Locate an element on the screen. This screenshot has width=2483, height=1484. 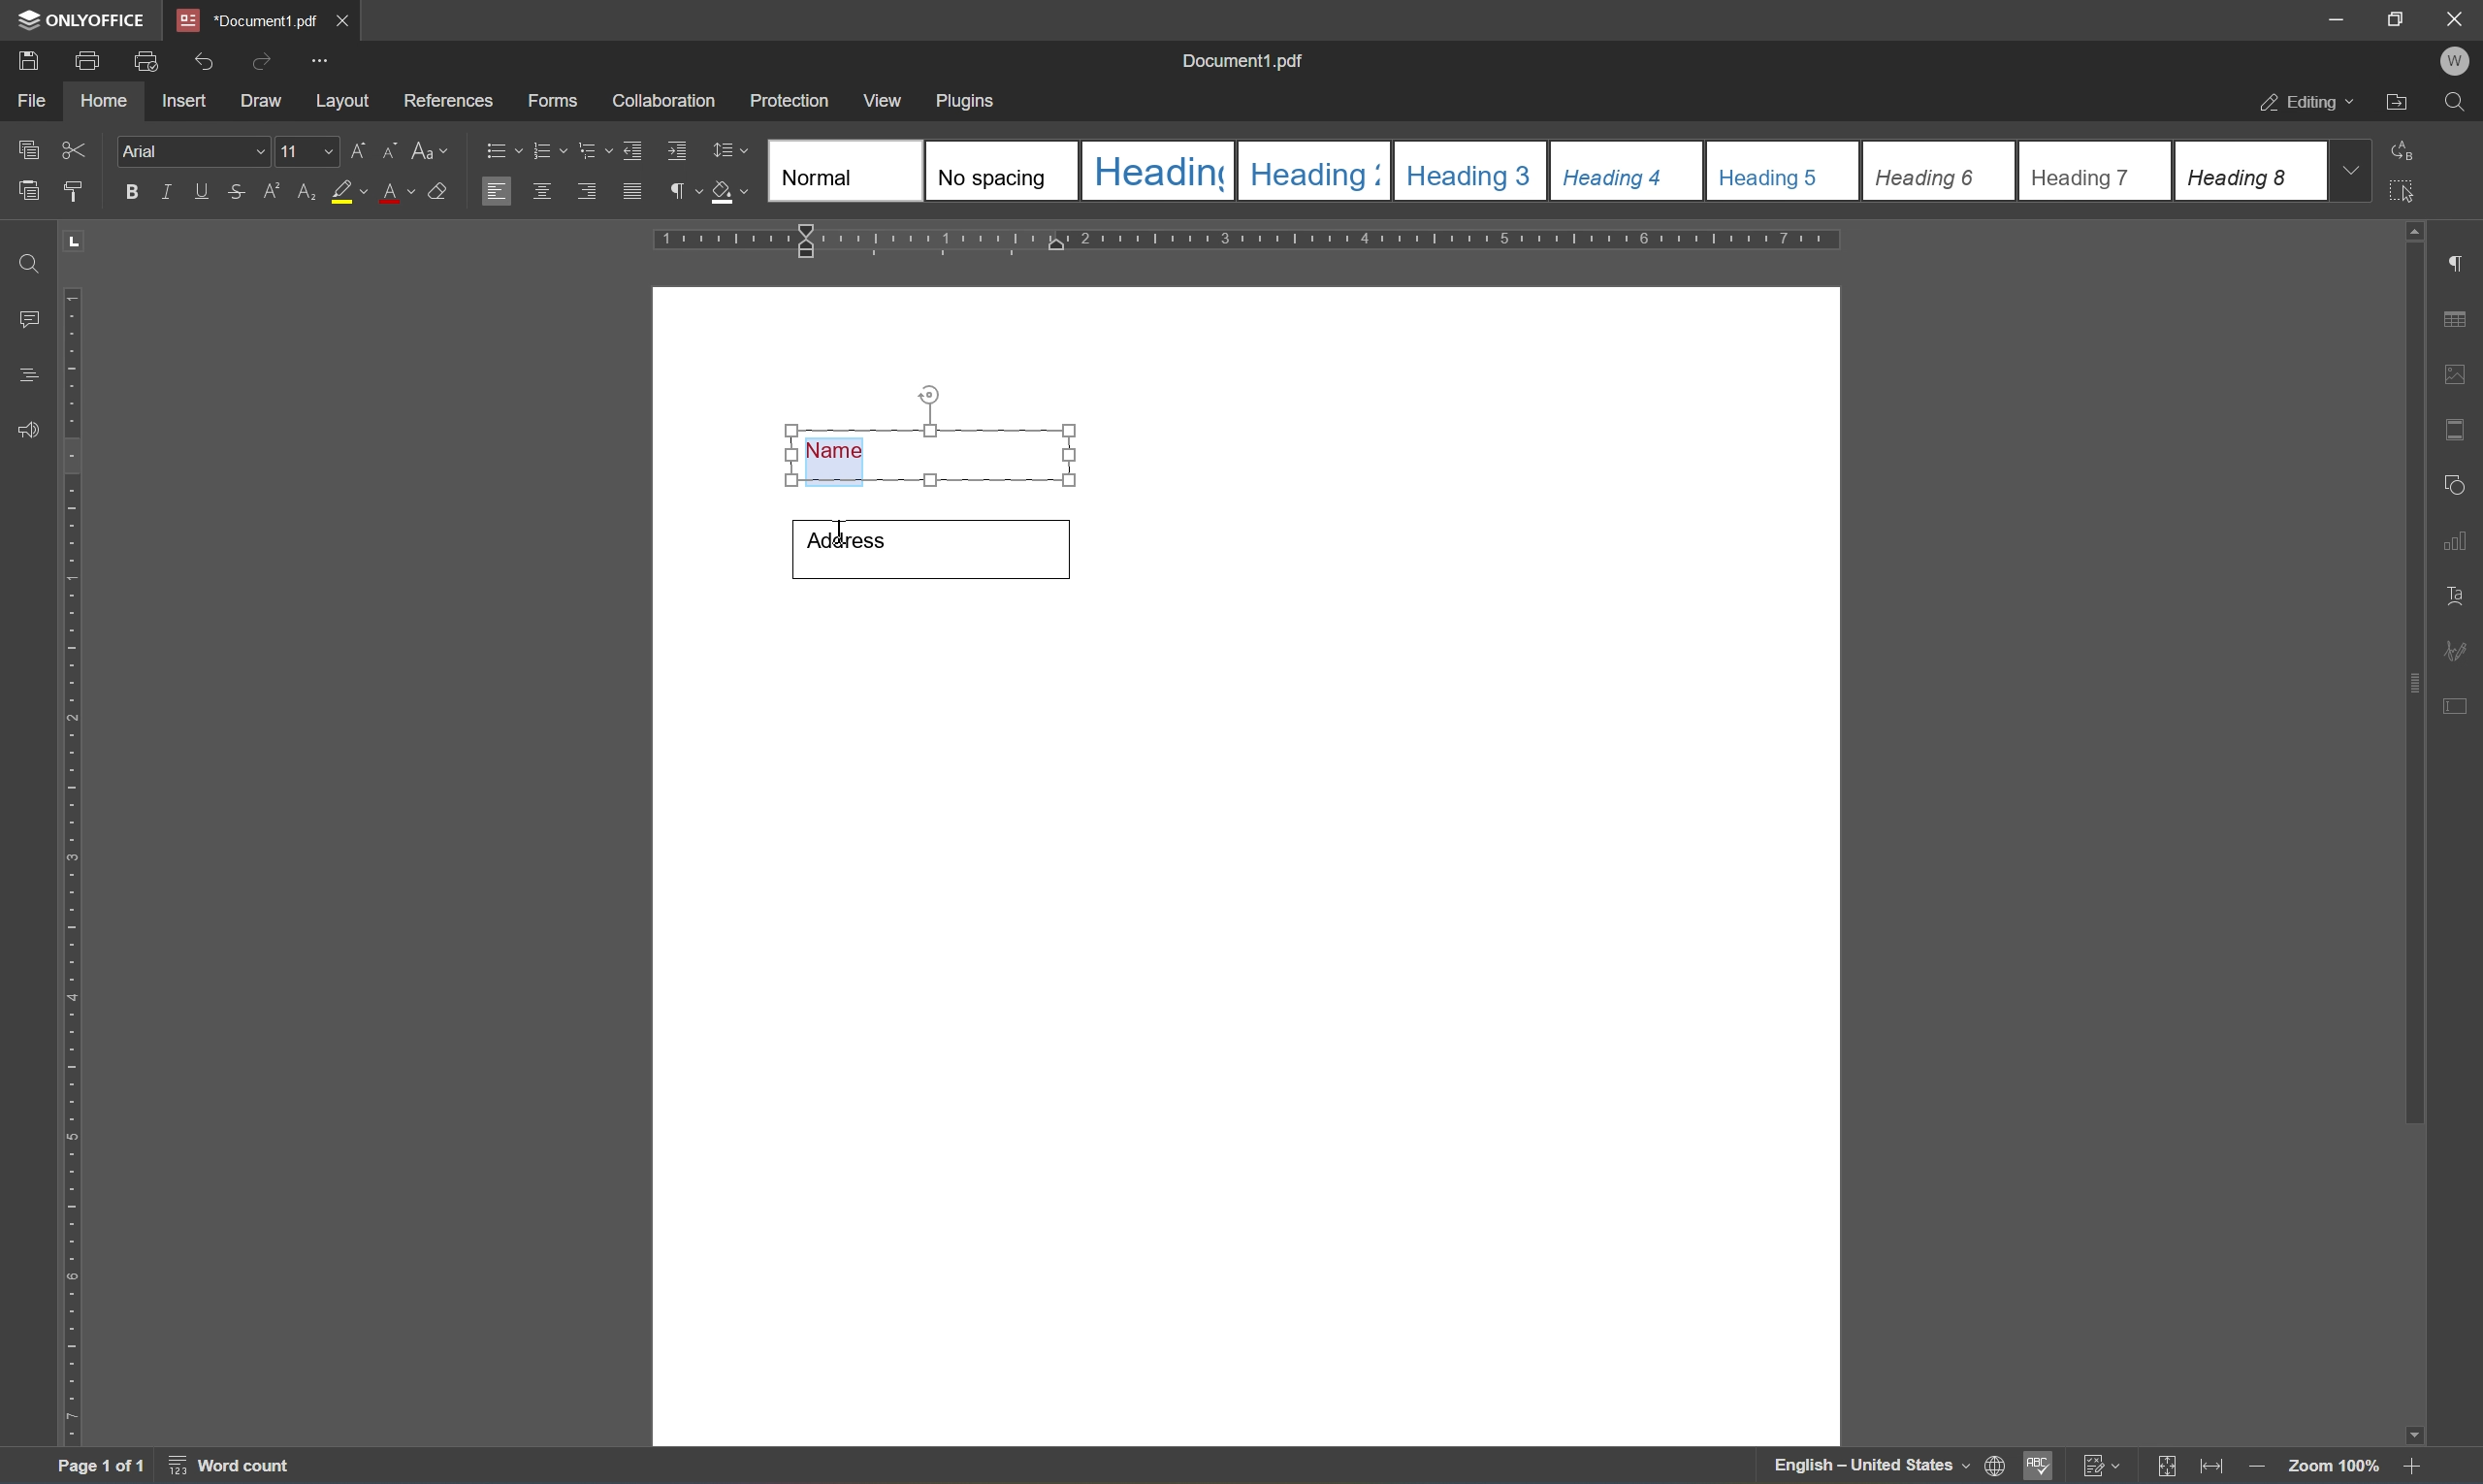
drop down is located at coordinates (2357, 172).